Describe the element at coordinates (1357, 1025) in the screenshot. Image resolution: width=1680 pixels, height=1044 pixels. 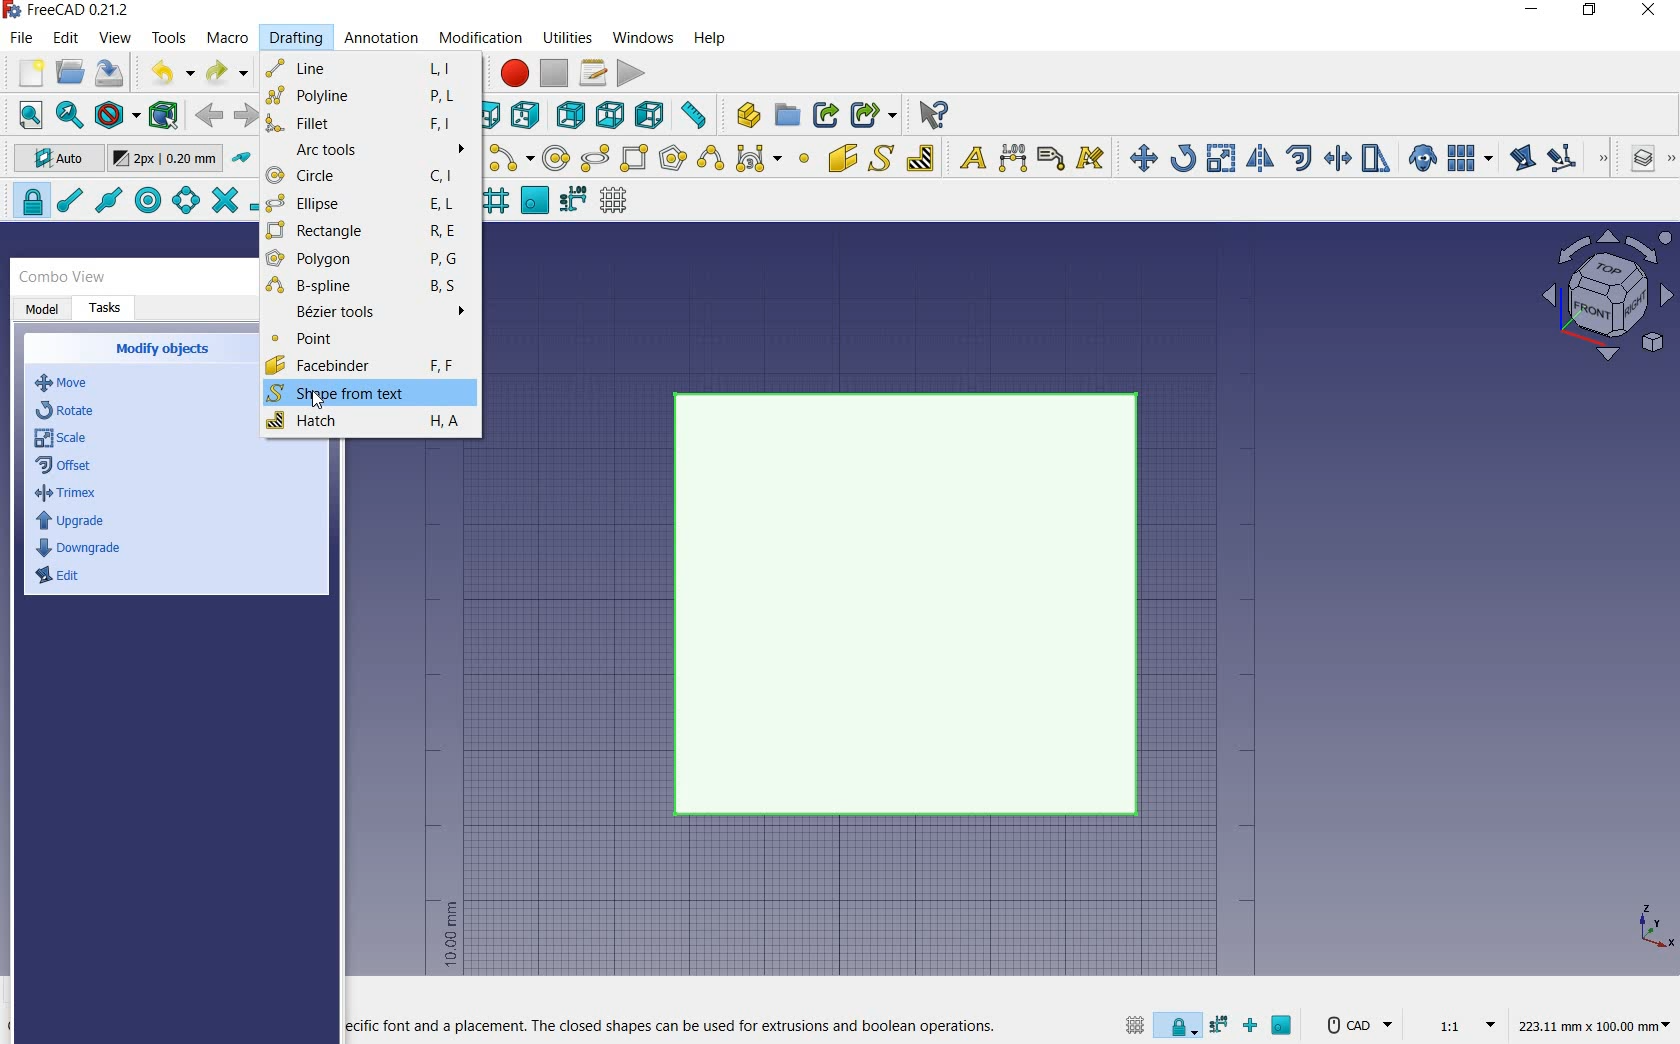
I see `CAD Navigation Style` at that location.